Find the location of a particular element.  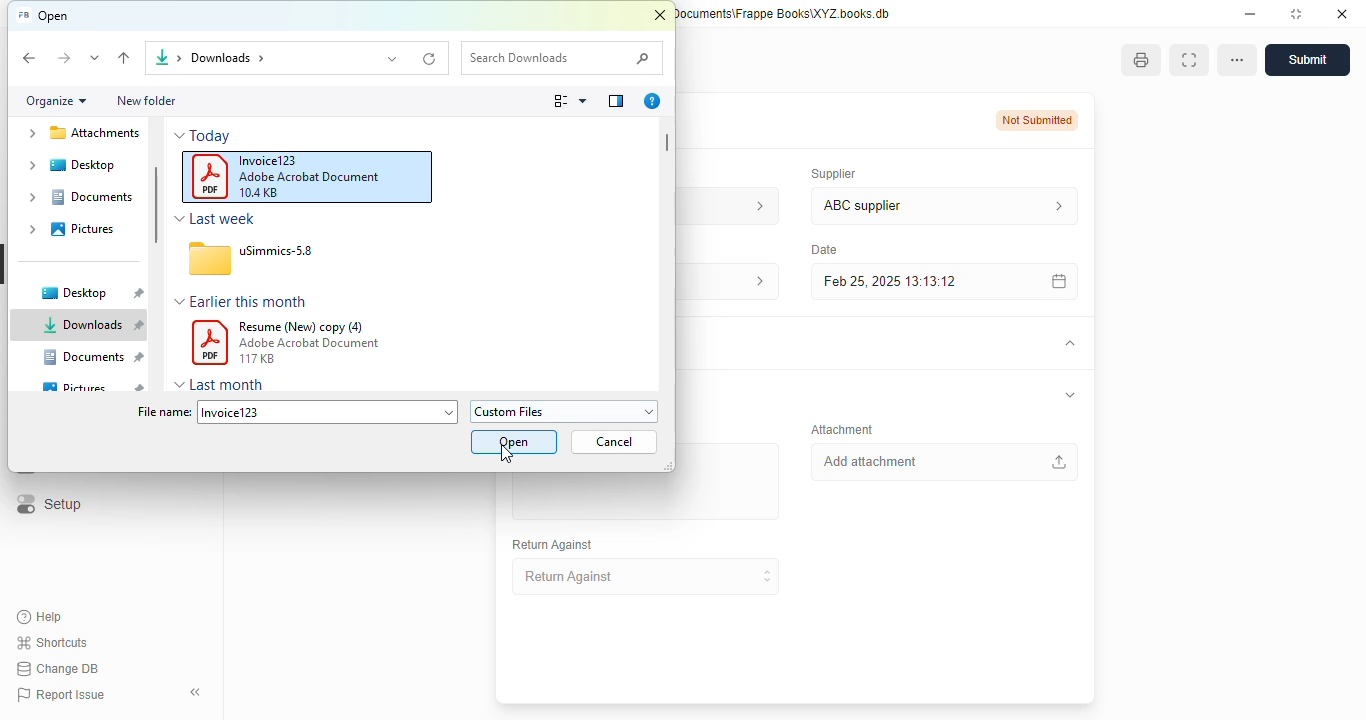

submit is located at coordinates (1307, 60).